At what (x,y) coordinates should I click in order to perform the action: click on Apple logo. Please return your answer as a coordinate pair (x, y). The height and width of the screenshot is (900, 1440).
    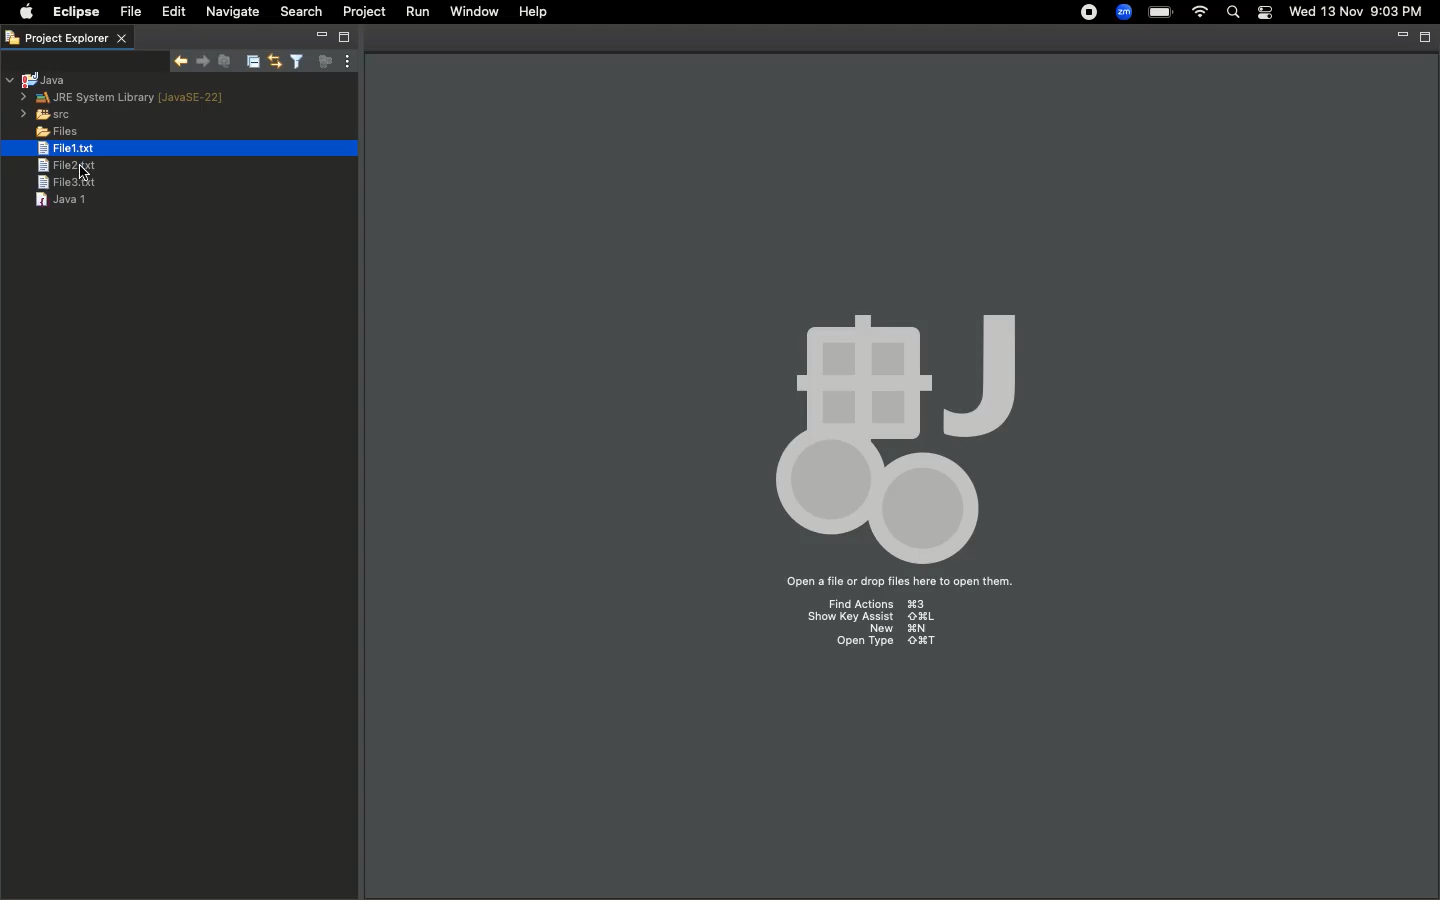
    Looking at the image, I should click on (22, 14).